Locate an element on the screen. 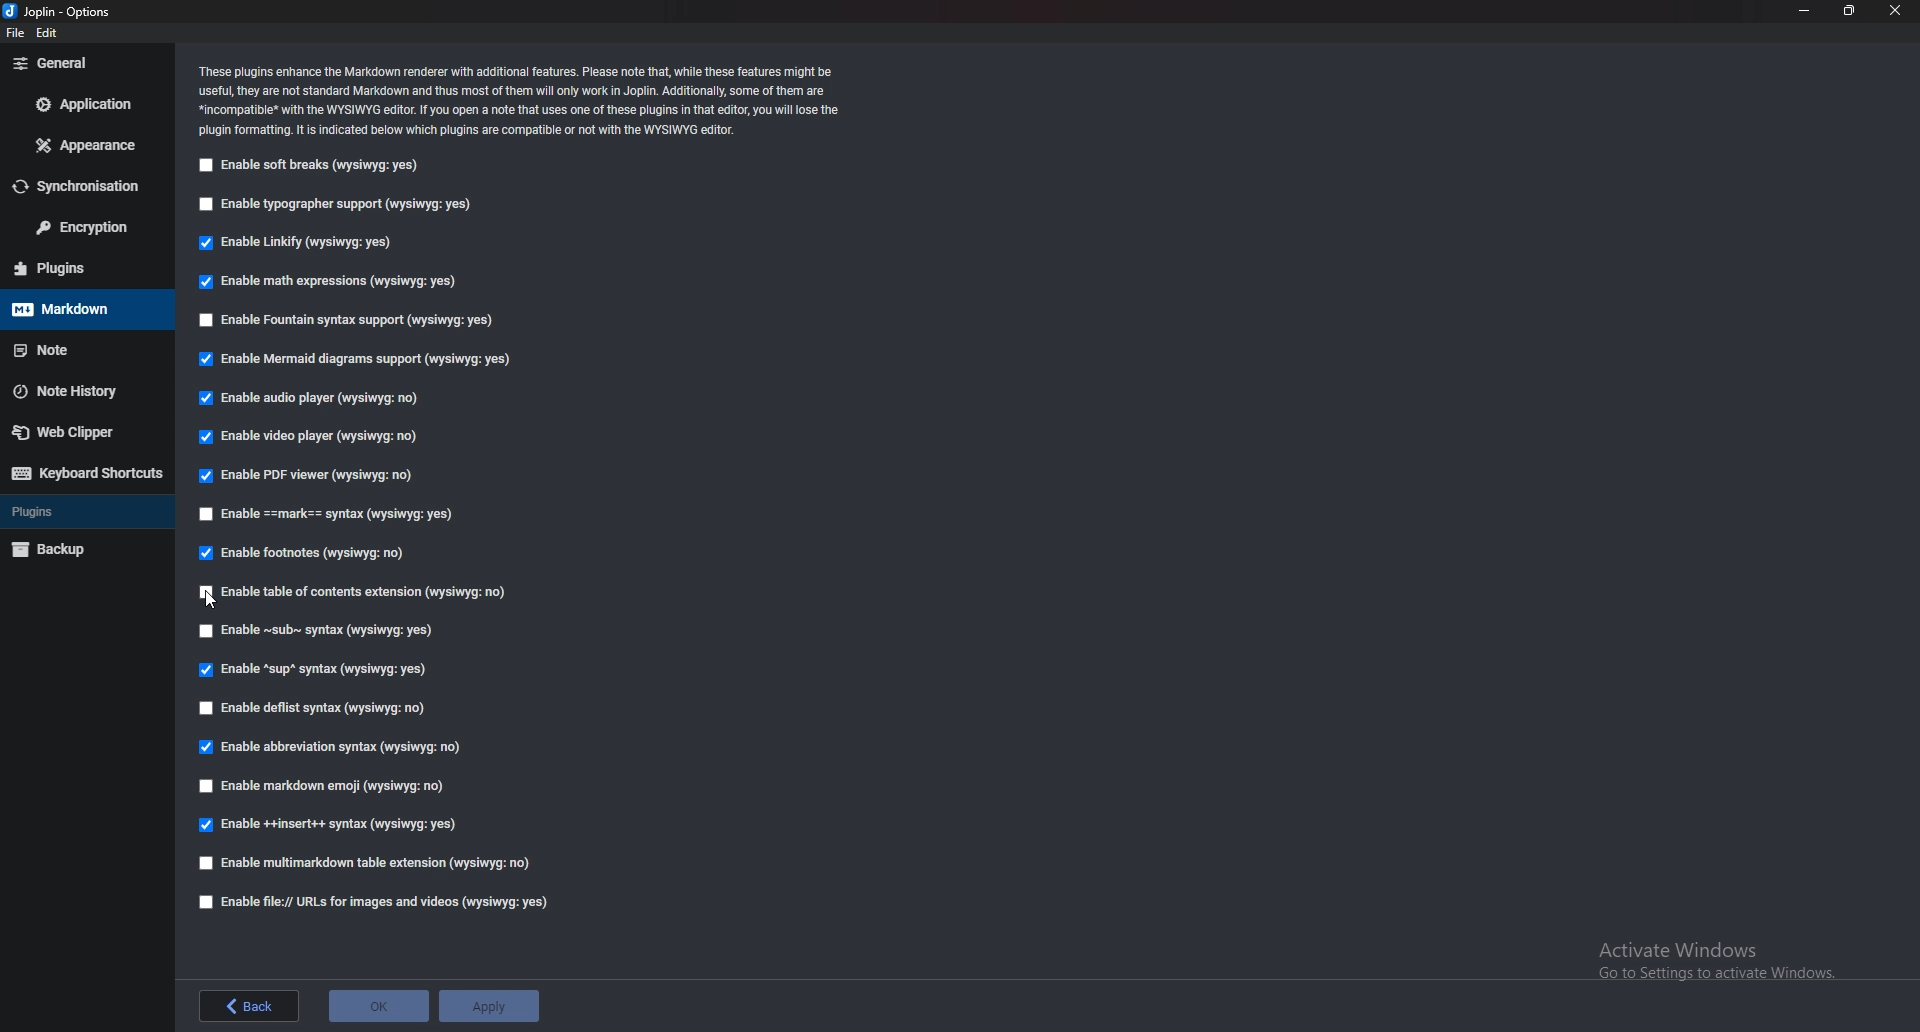 The image size is (1920, 1032). file is located at coordinates (16, 33).